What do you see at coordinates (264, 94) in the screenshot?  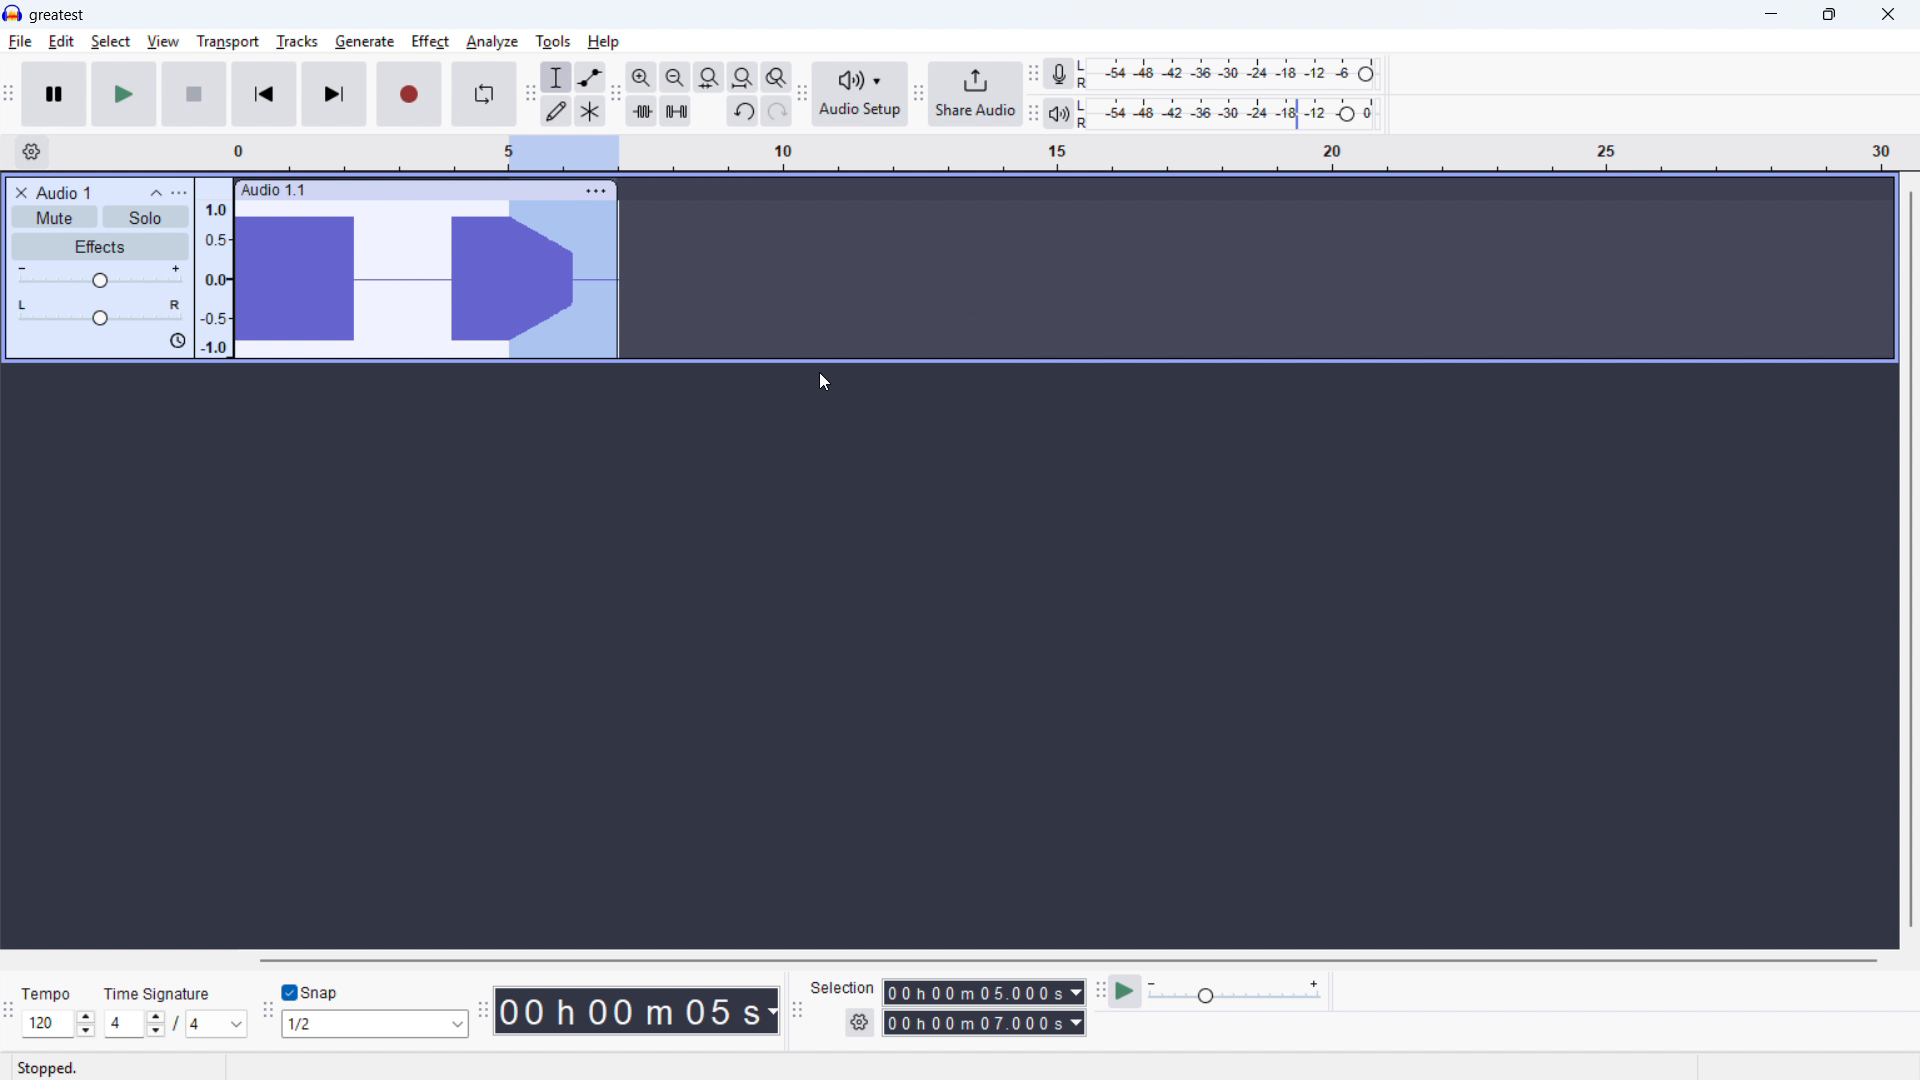 I see `Skip to start ` at bounding box center [264, 94].